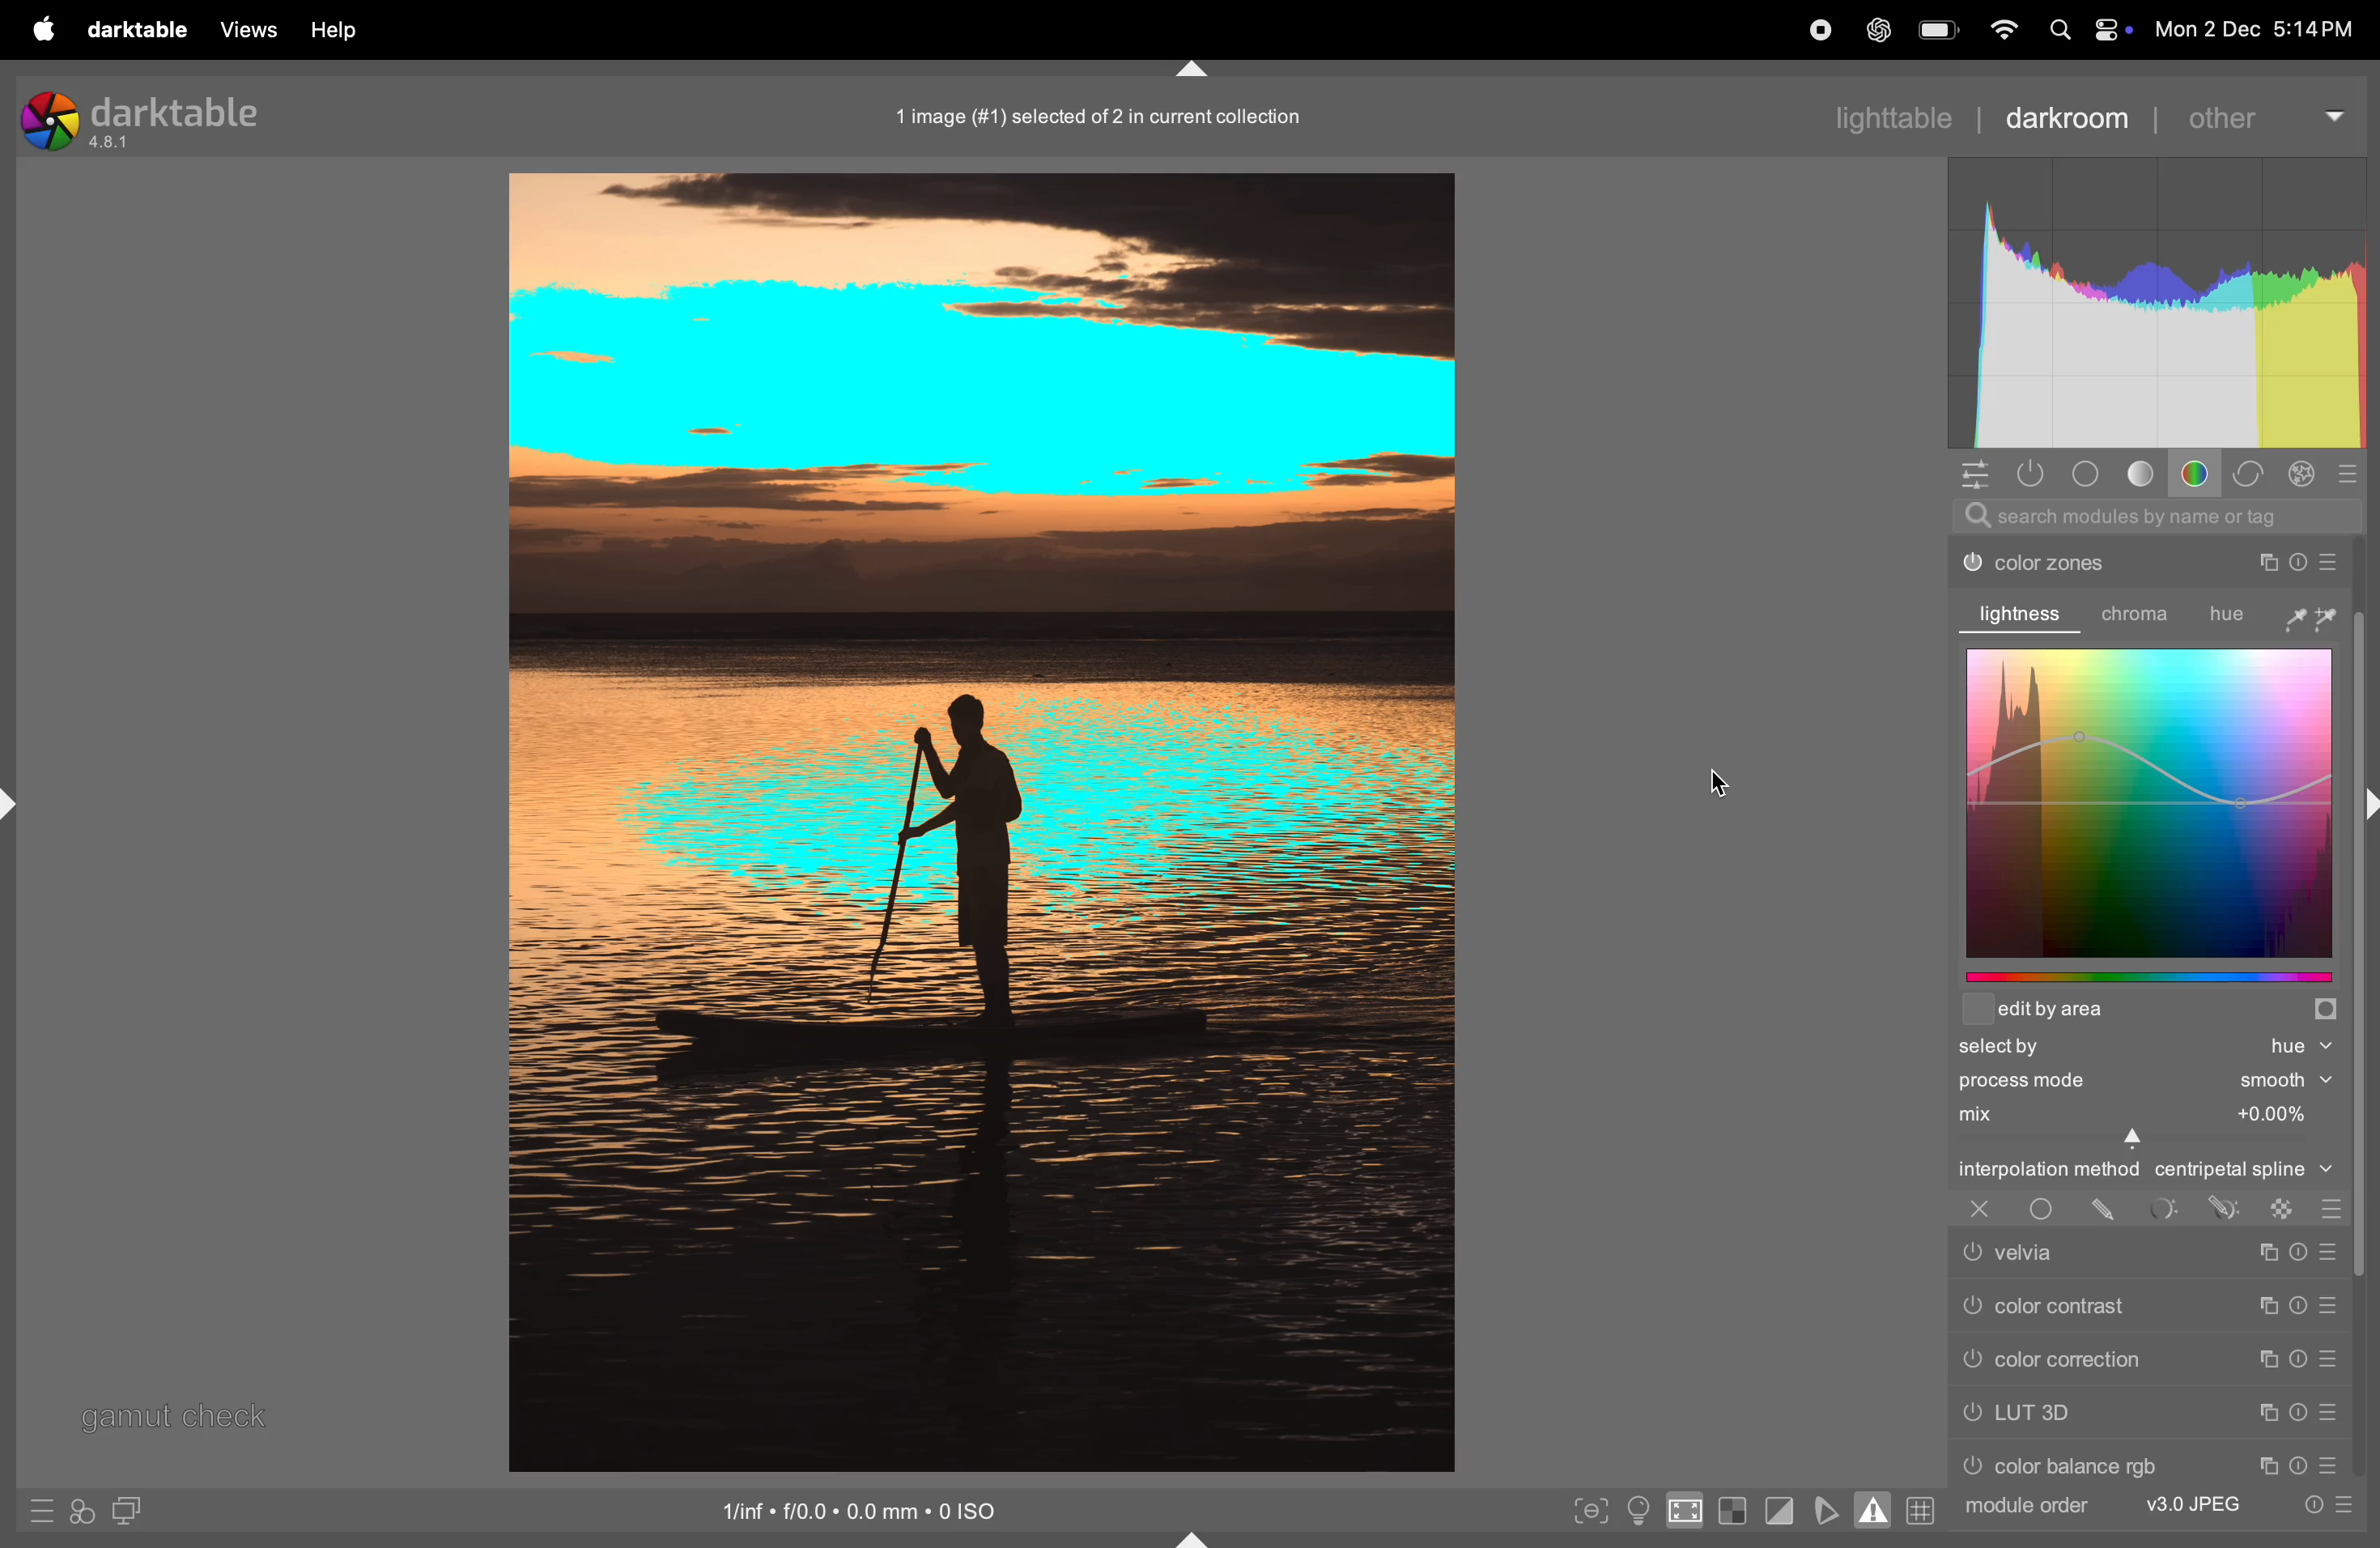  Describe the element at coordinates (2086, 562) in the screenshot. I see `color zones` at that location.